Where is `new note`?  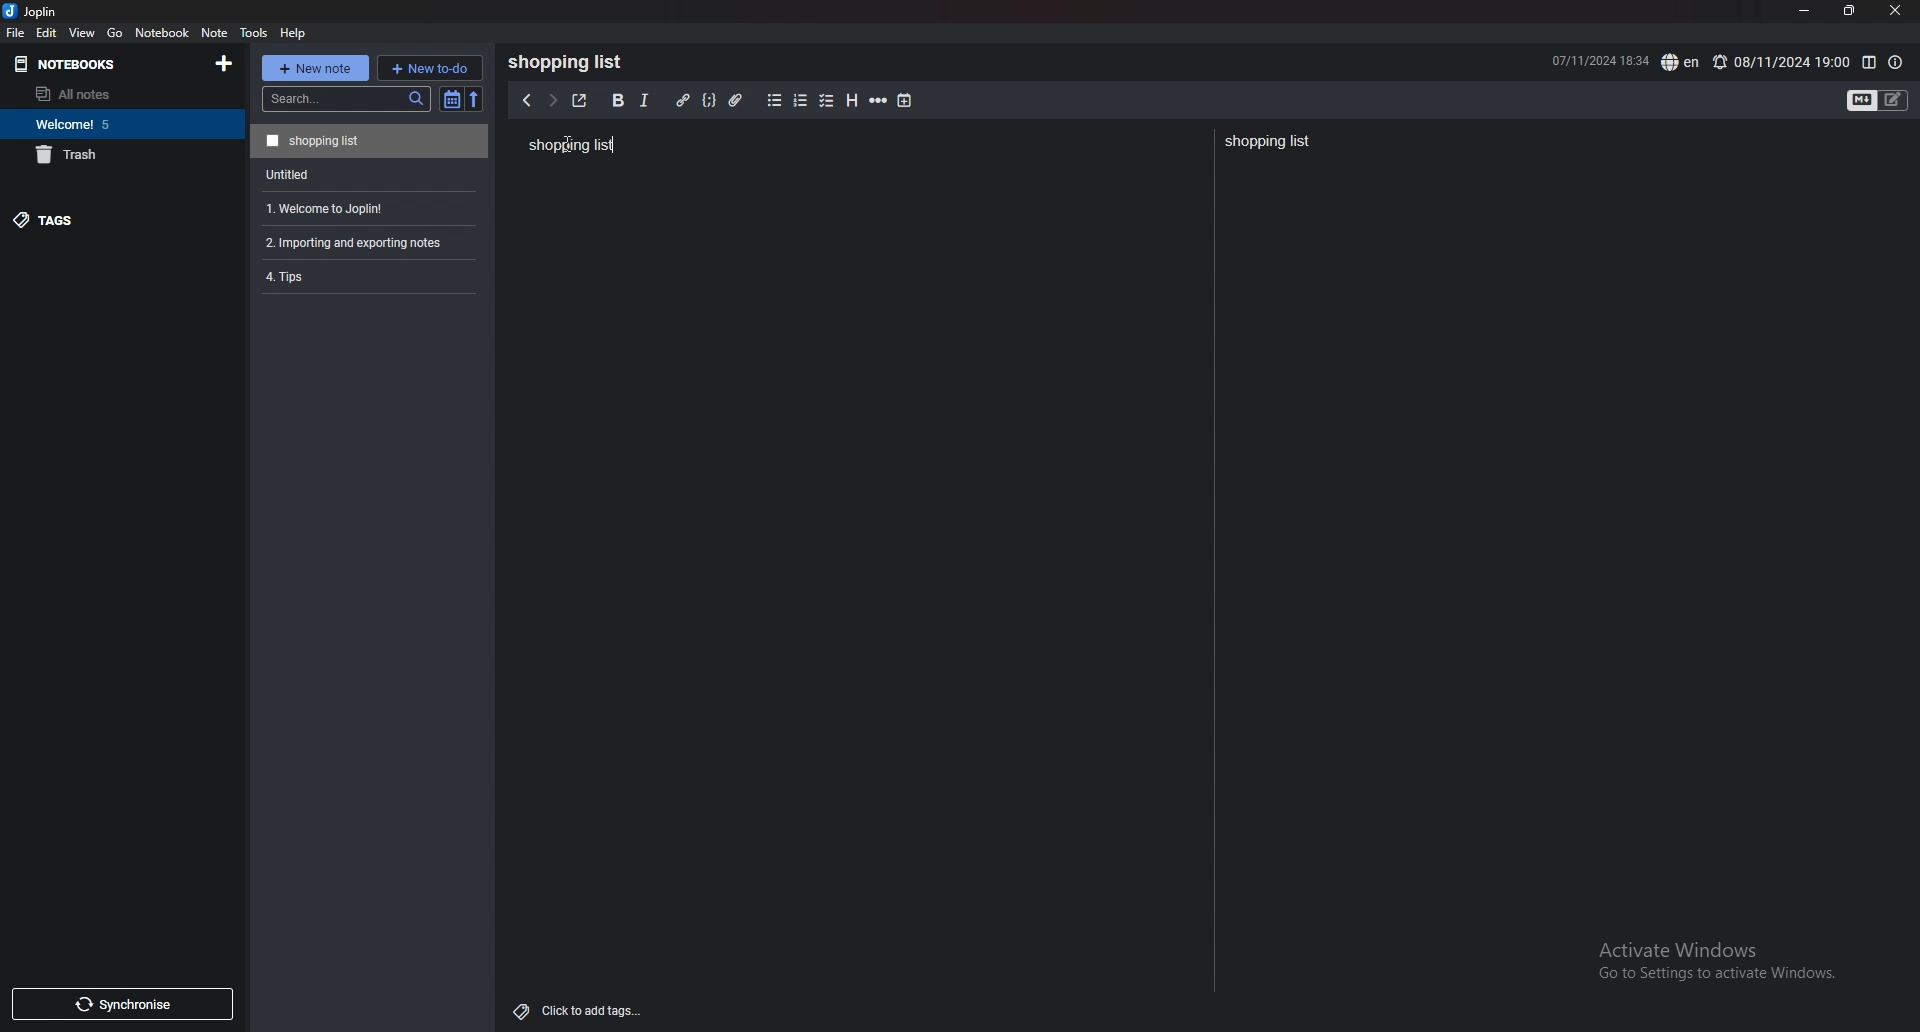
new note is located at coordinates (314, 68).